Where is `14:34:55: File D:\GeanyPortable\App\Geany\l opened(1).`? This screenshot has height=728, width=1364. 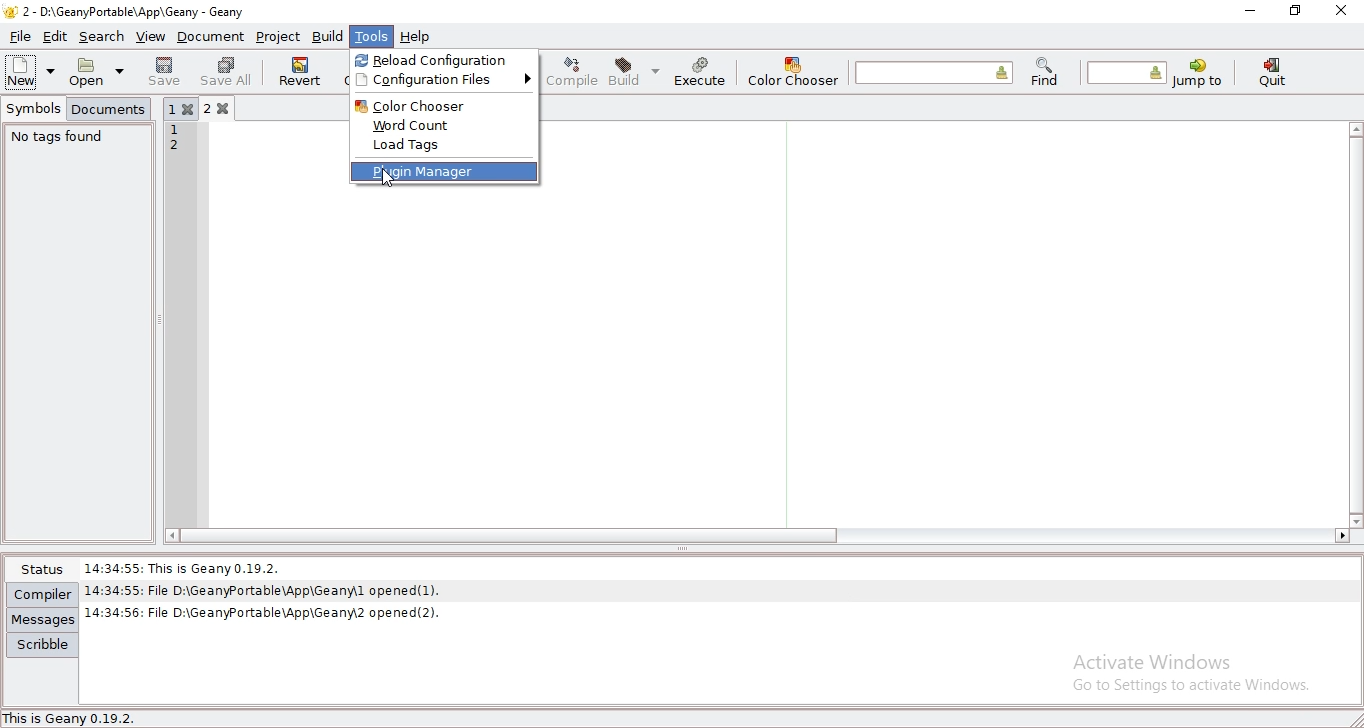
14:34:55: File D:\GeanyPortable\App\Geany\l opened(1). is located at coordinates (264, 588).